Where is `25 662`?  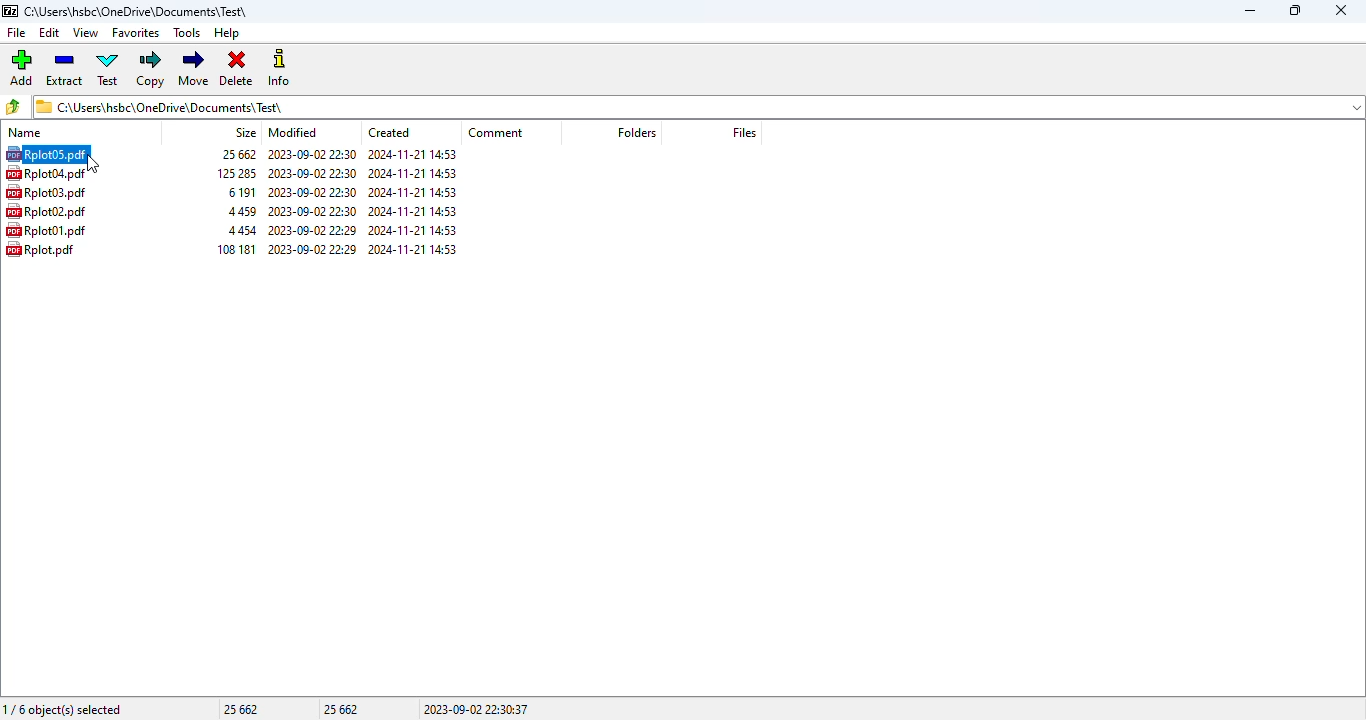 25 662 is located at coordinates (240, 710).